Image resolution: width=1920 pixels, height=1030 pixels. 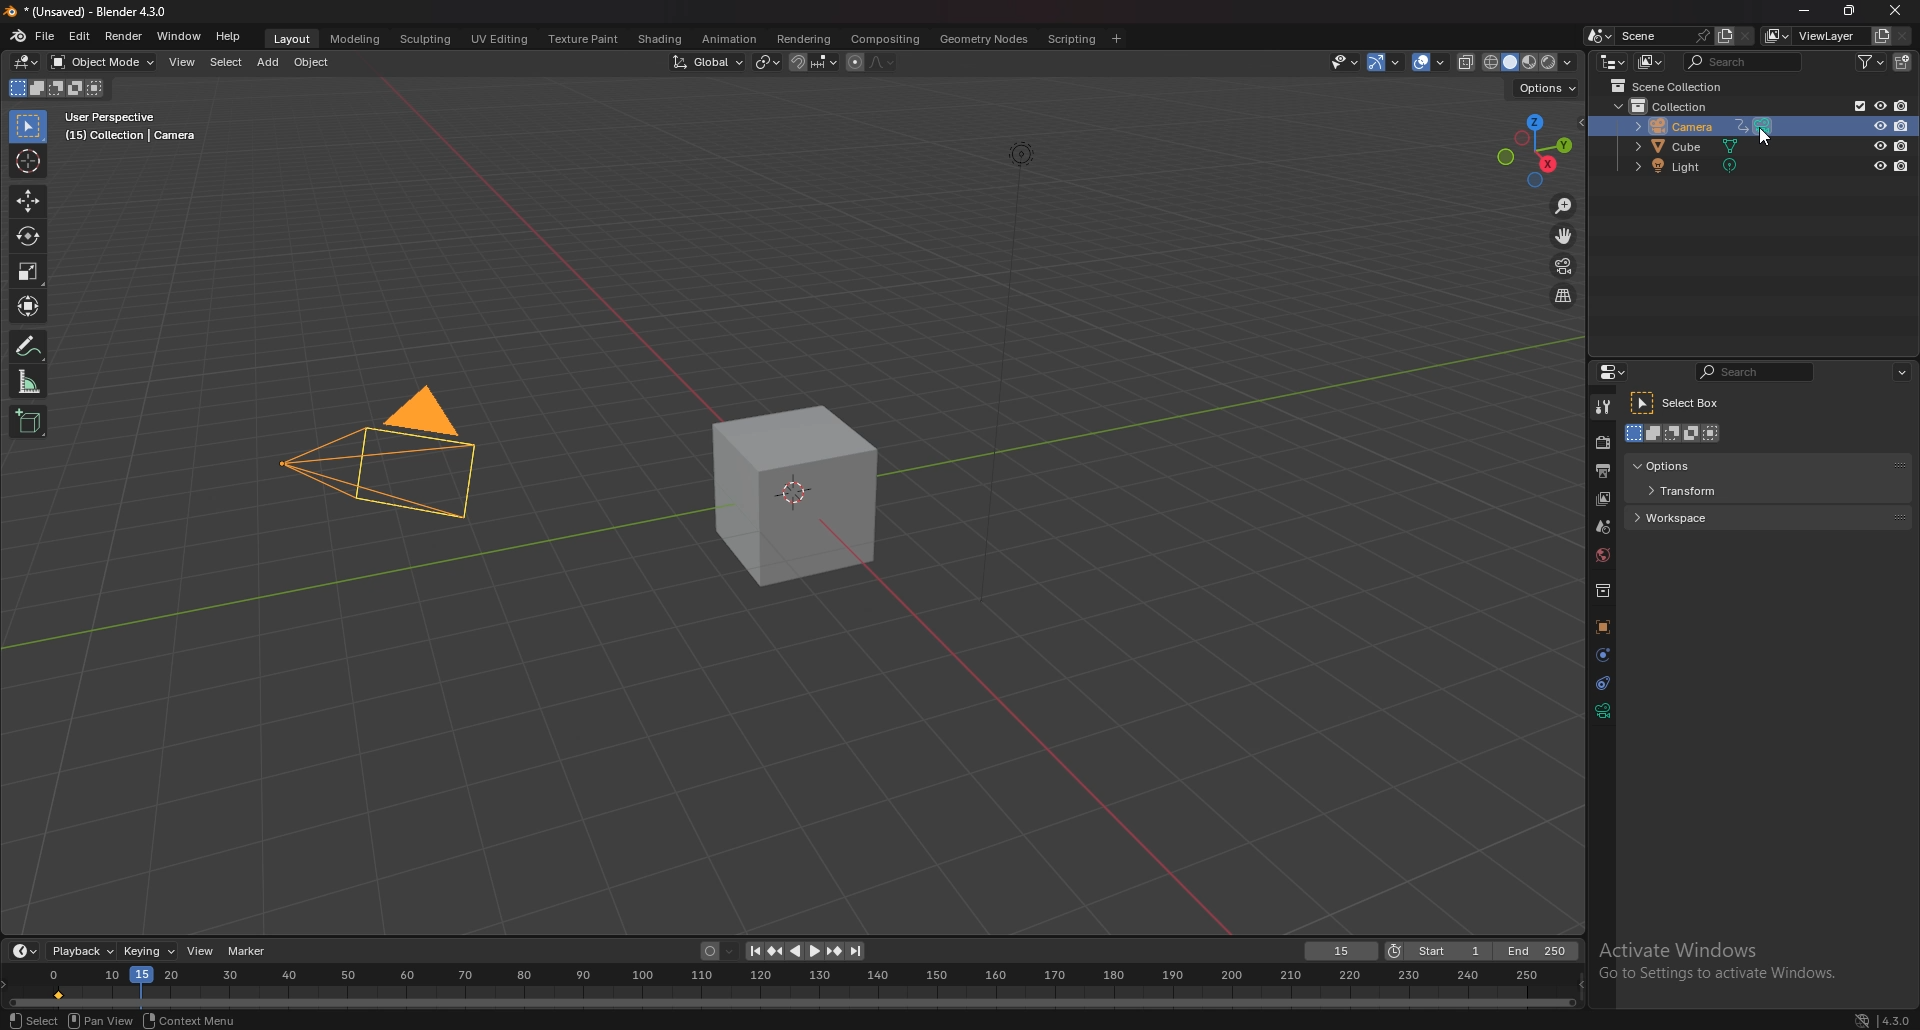 I want to click on view, so click(x=182, y=61).